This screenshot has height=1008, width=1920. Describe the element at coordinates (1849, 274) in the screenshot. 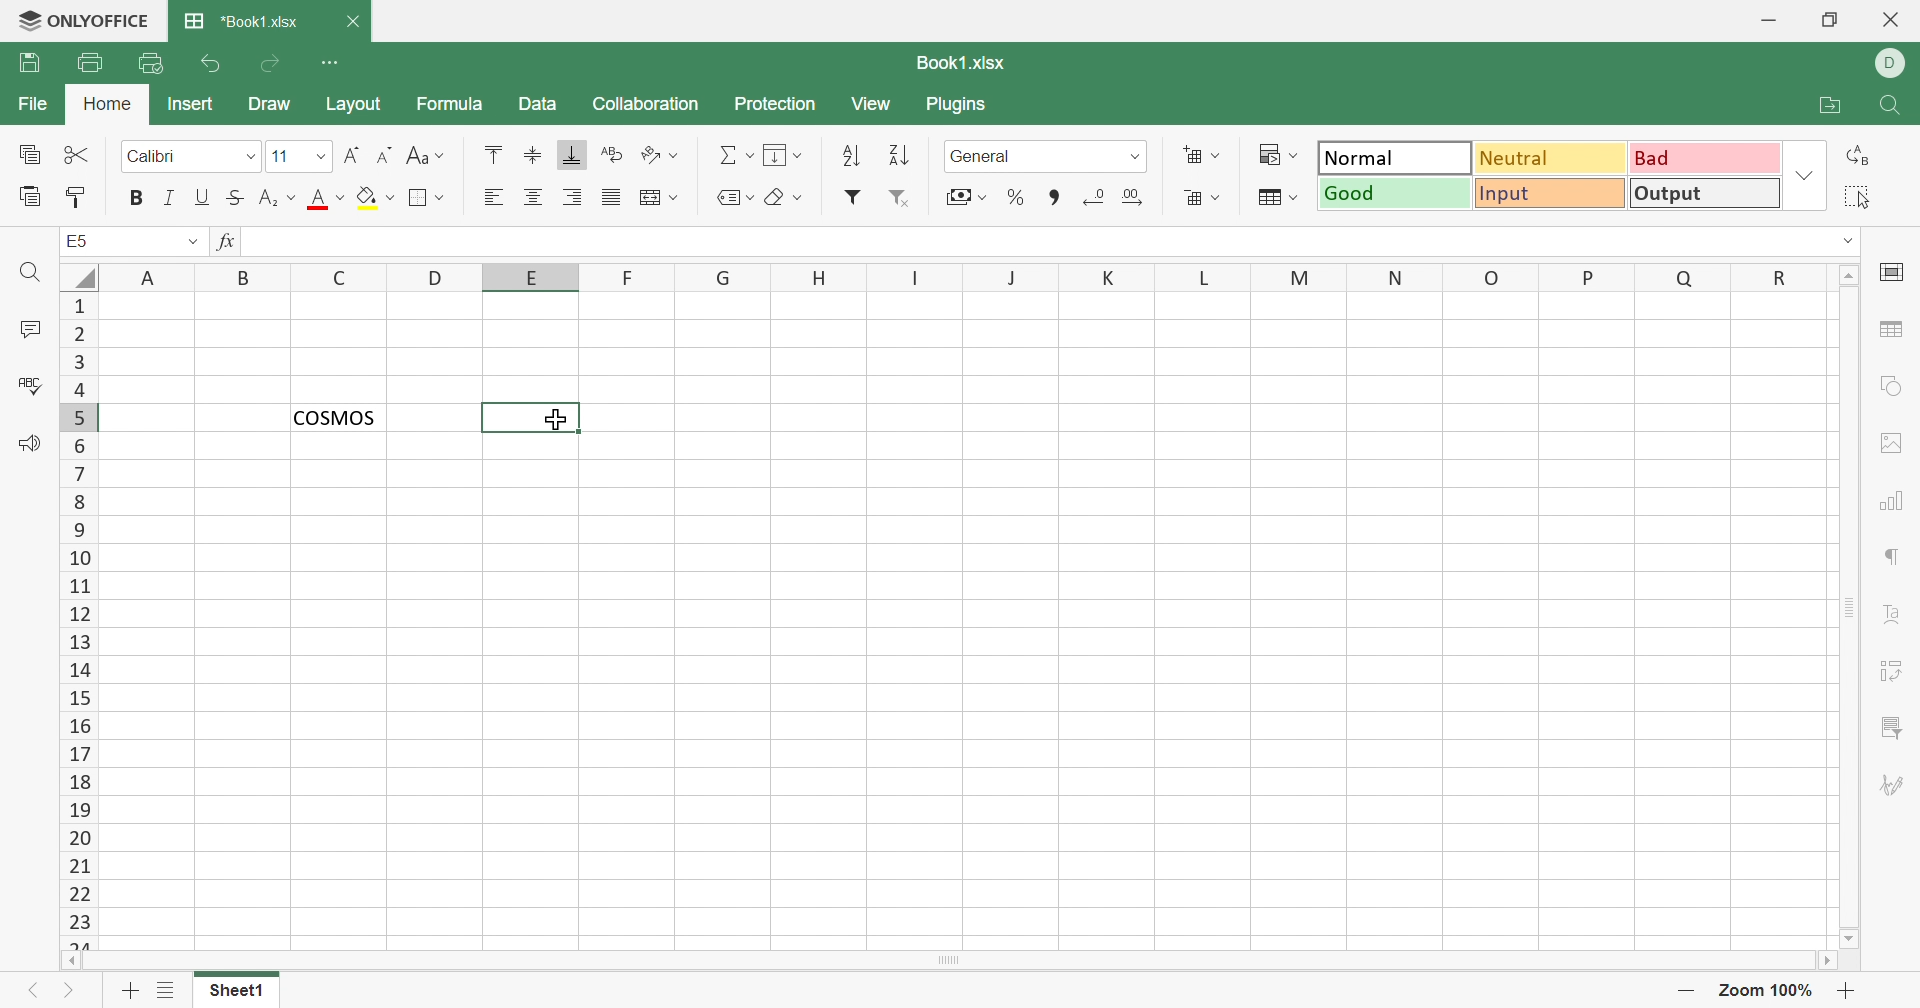

I see `Scroll up` at that location.